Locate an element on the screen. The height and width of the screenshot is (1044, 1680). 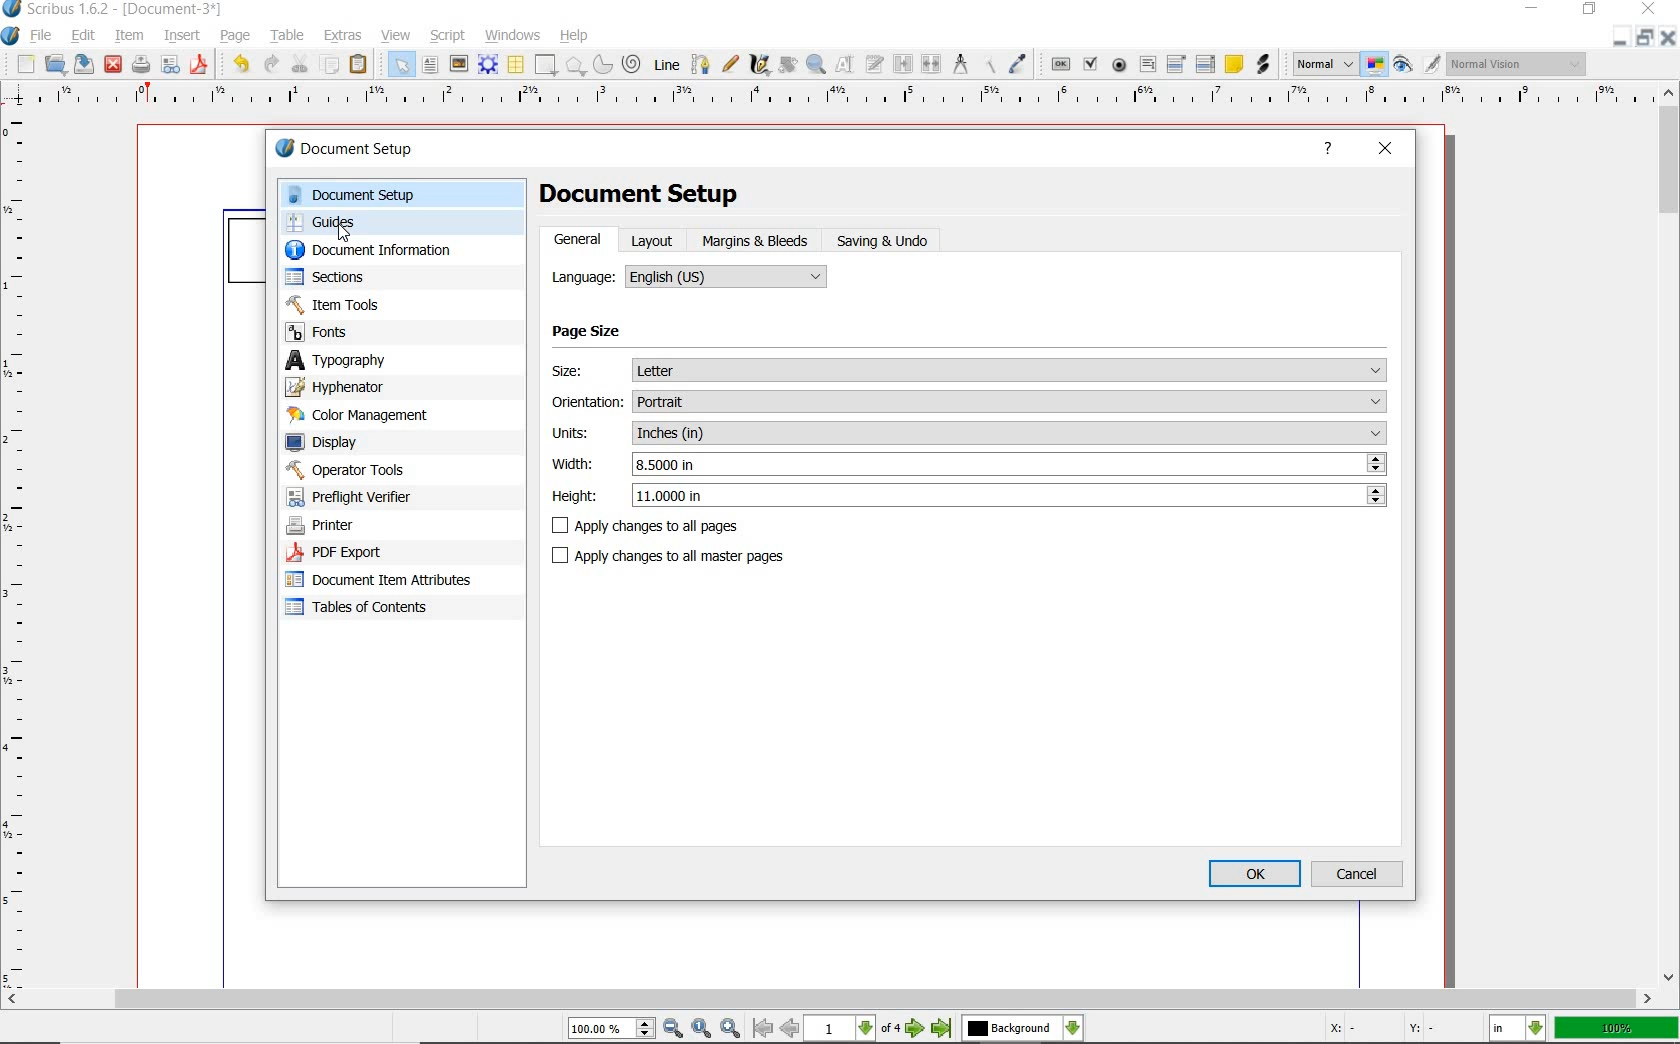
close is located at coordinates (112, 66).